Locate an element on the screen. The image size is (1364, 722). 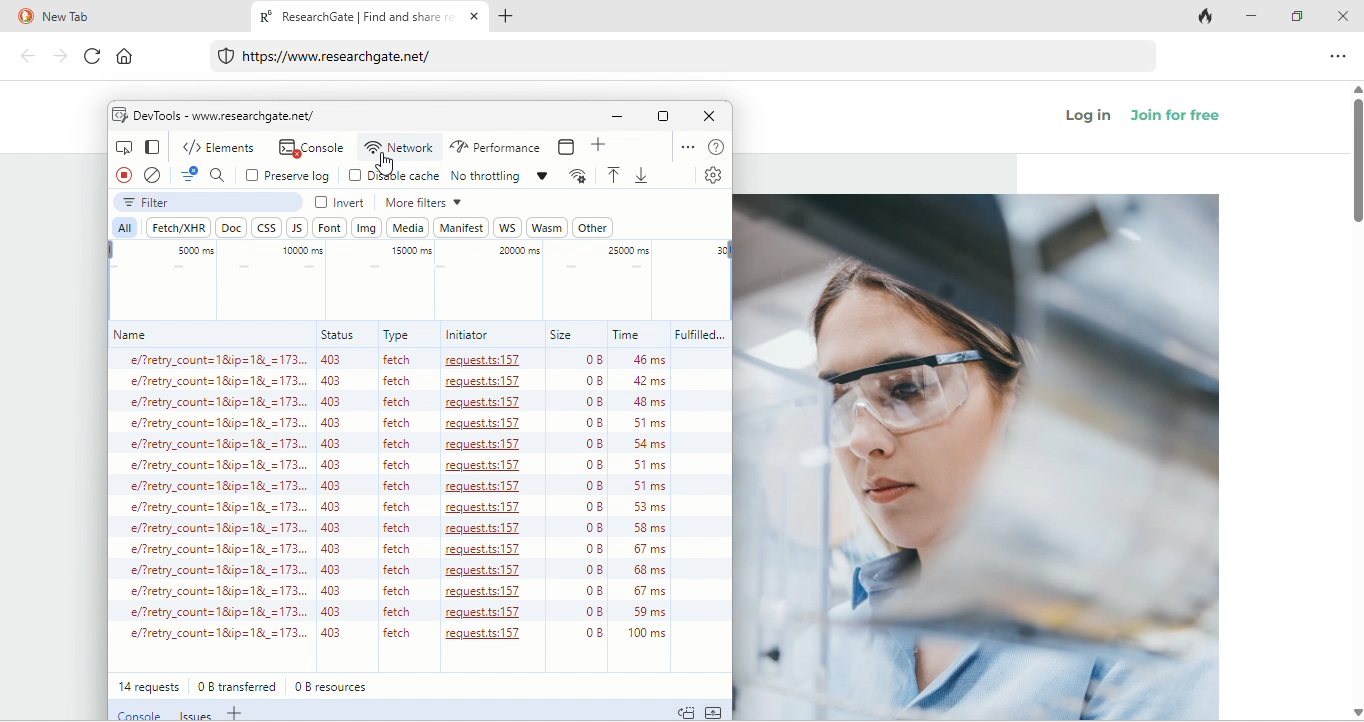
search bar is located at coordinates (685, 58).